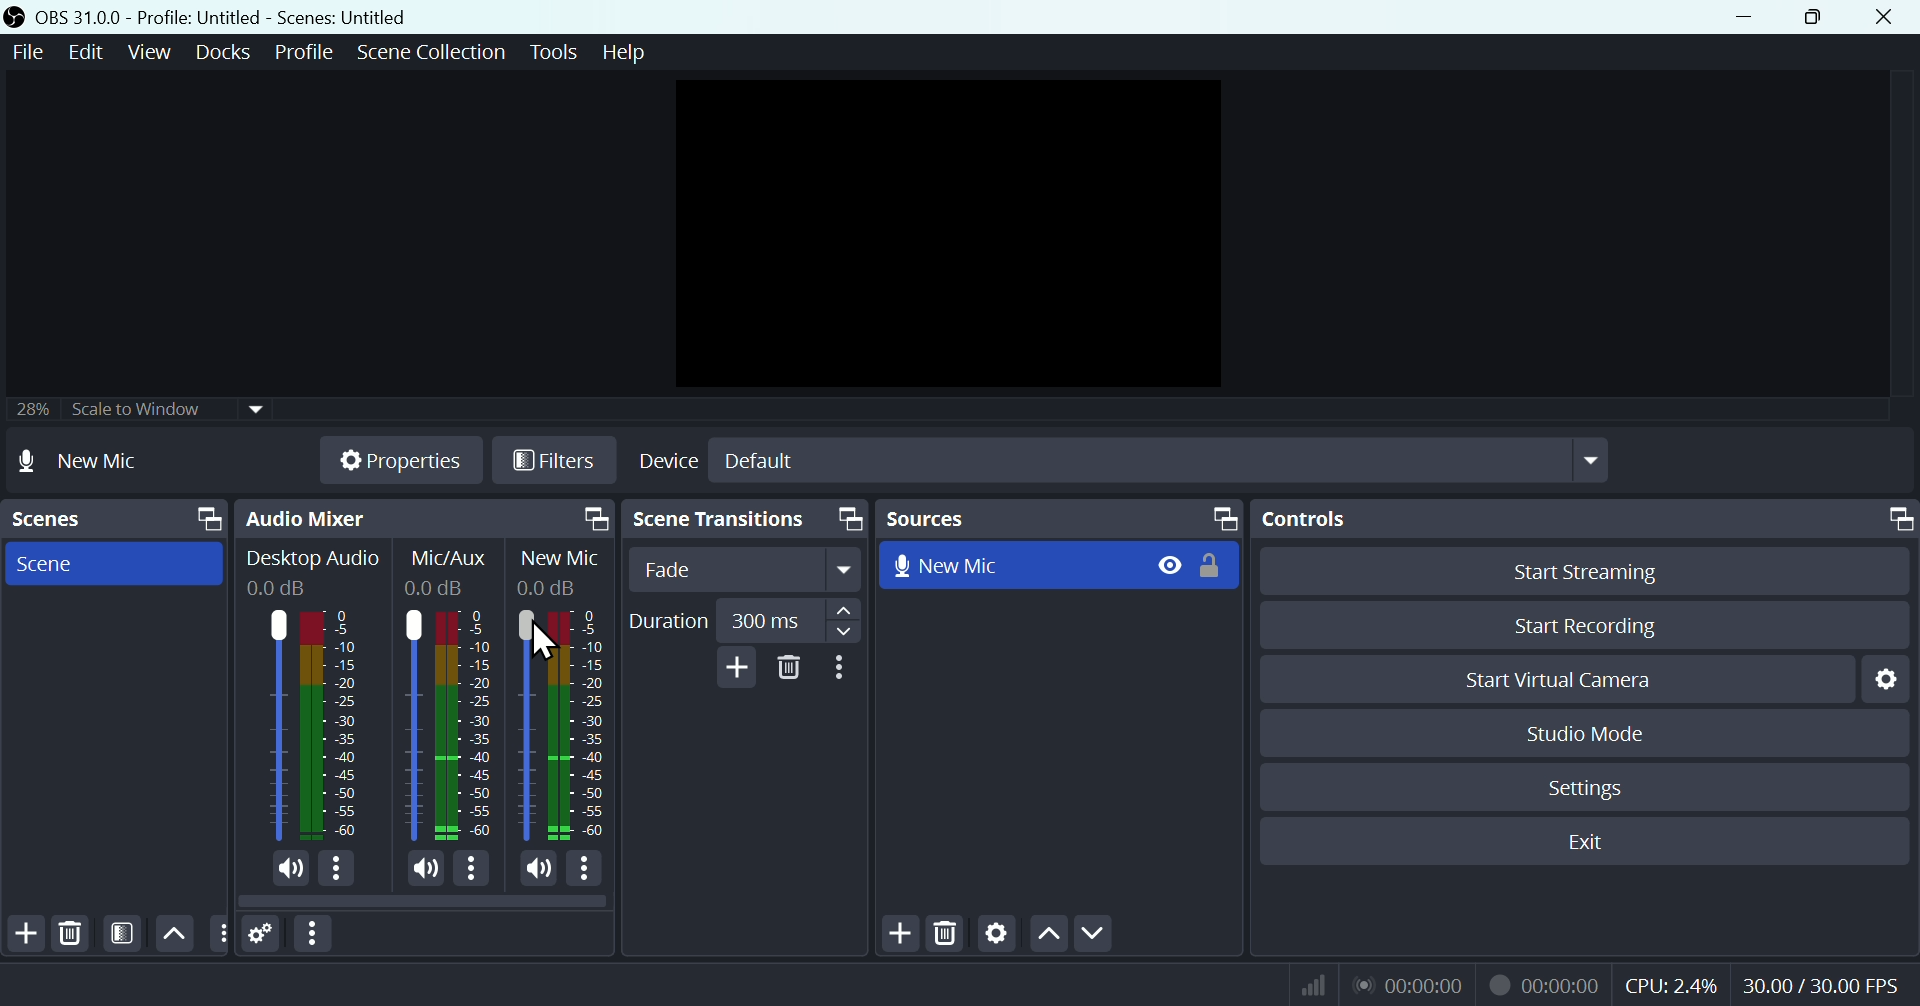  I want to click on Preview window, so click(954, 234).